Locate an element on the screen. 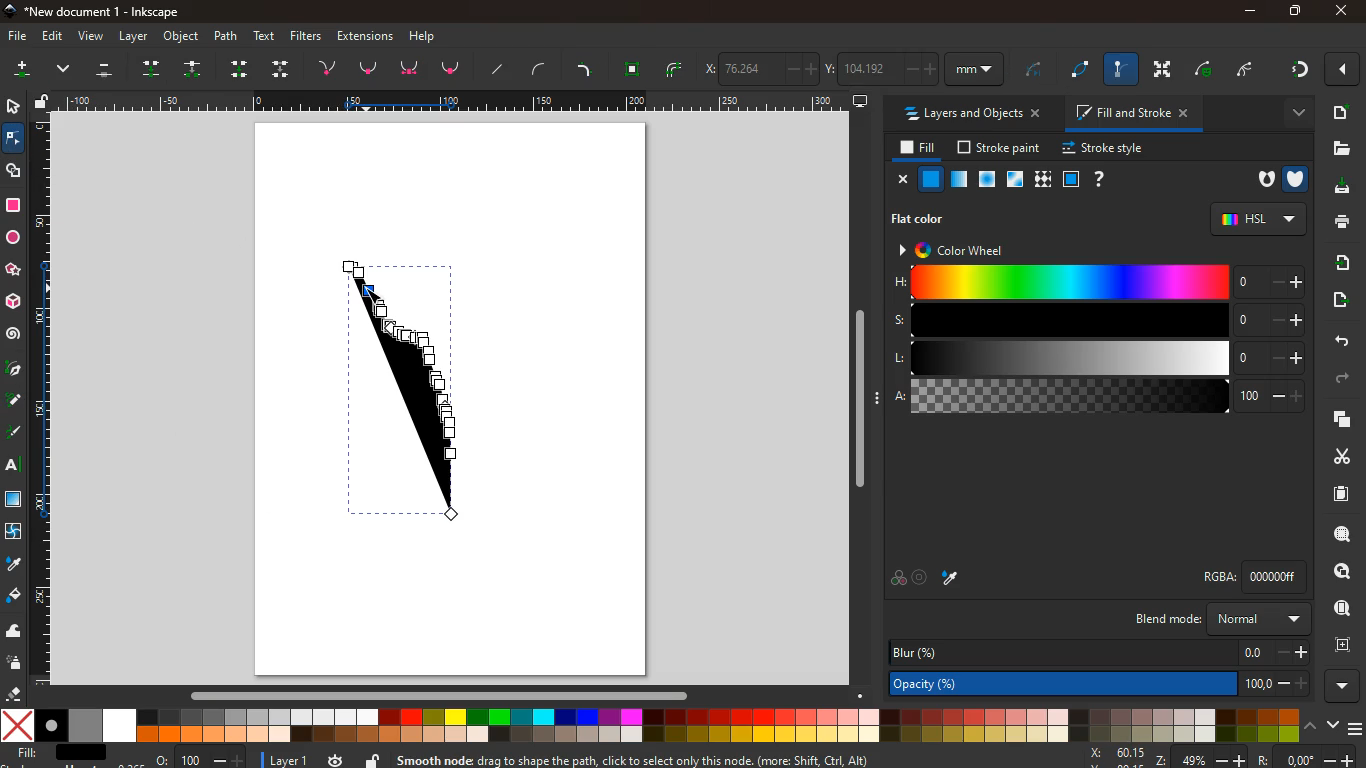  draw is located at coordinates (409, 391).